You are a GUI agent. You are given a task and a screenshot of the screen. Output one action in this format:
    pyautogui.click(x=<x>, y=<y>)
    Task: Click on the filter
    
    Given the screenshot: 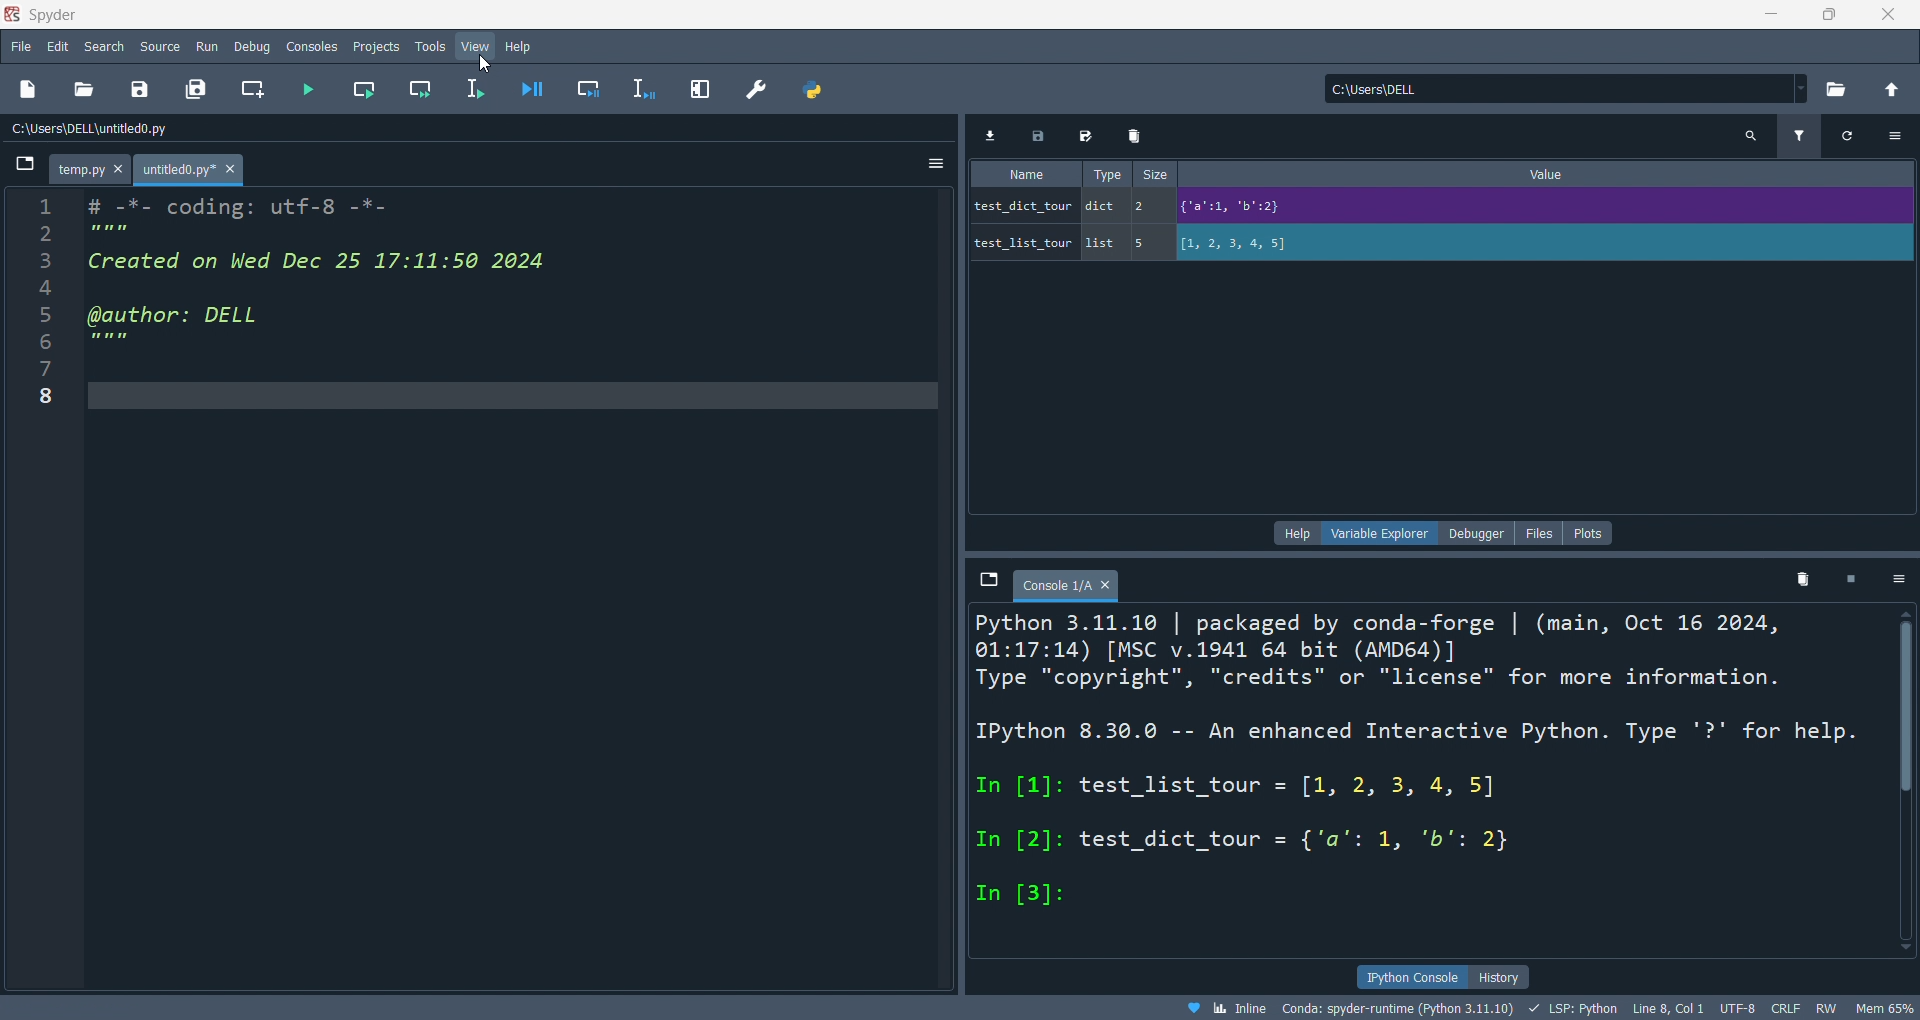 What is the action you would take?
    pyautogui.click(x=1799, y=137)
    